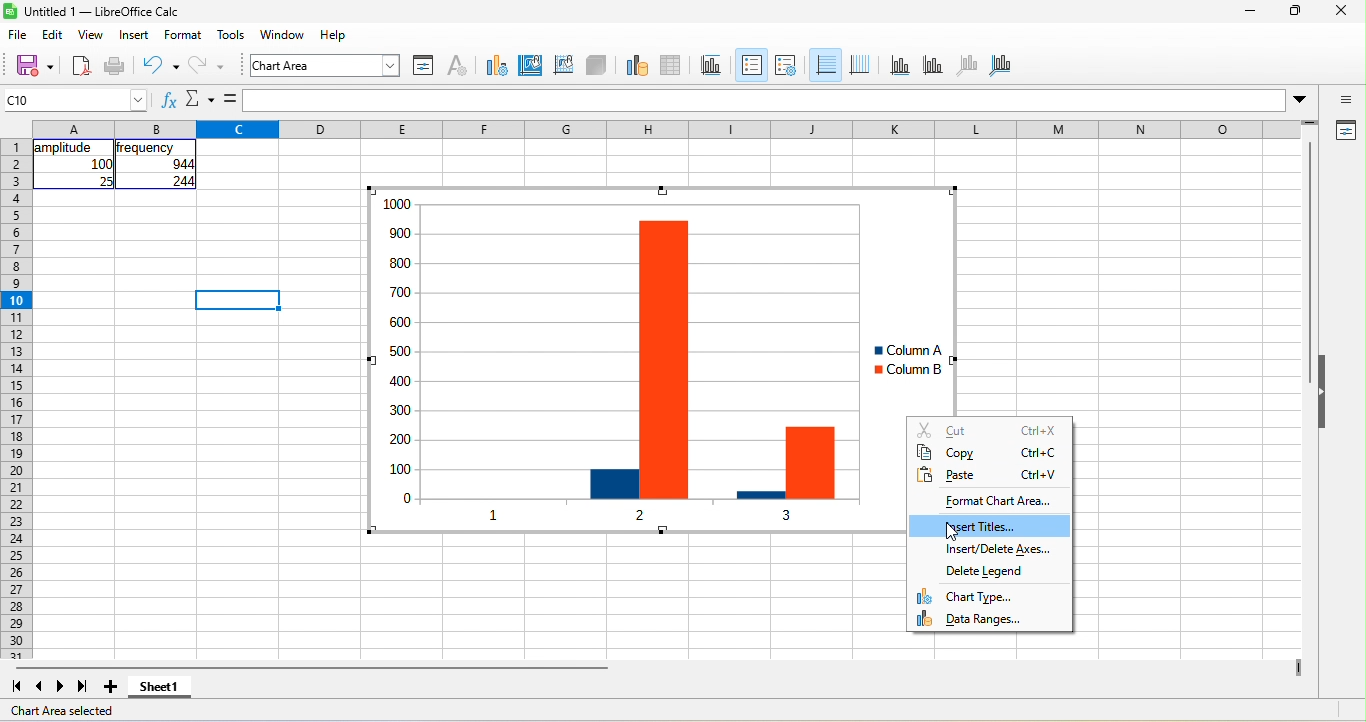 The height and width of the screenshot is (722, 1366). What do you see at coordinates (635, 360) in the screenshot?
I see `Column chart` at bounding box center [635, 360].